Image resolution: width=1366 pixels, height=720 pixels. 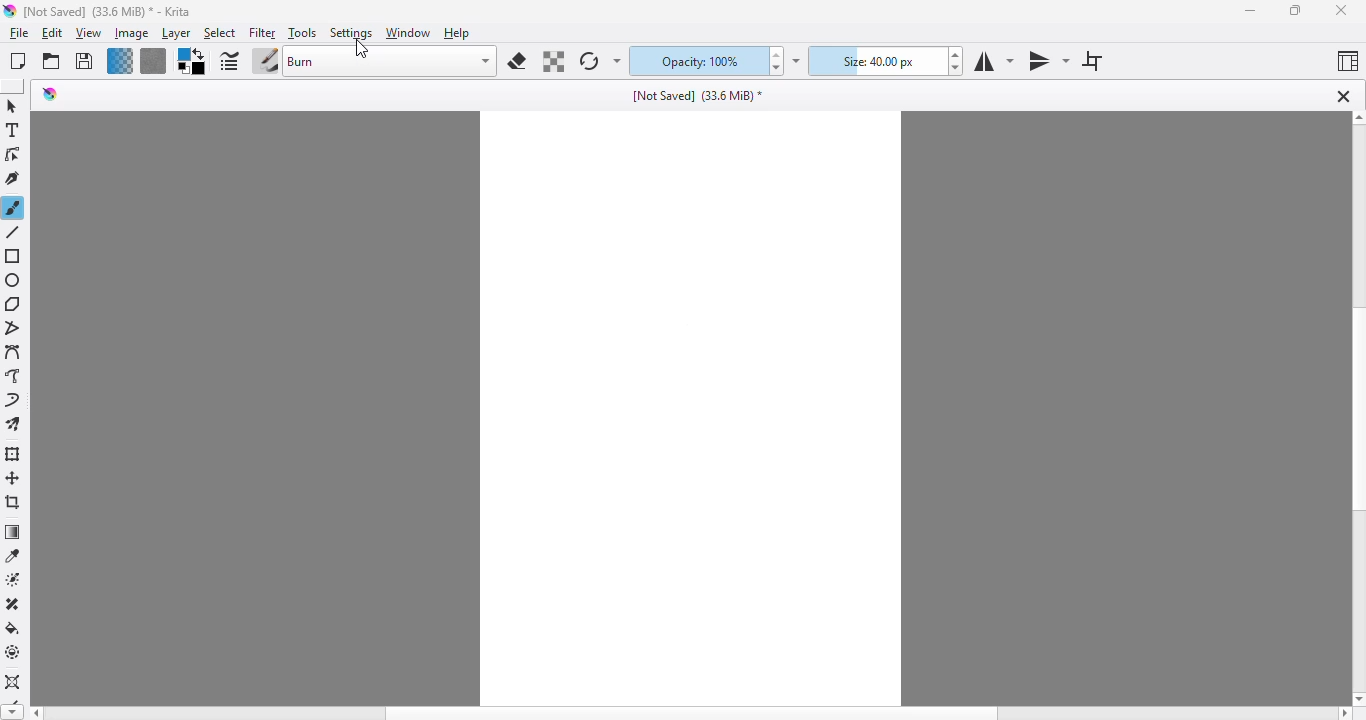 I want to click on freehand brush tool, so click(x=13, y=207).